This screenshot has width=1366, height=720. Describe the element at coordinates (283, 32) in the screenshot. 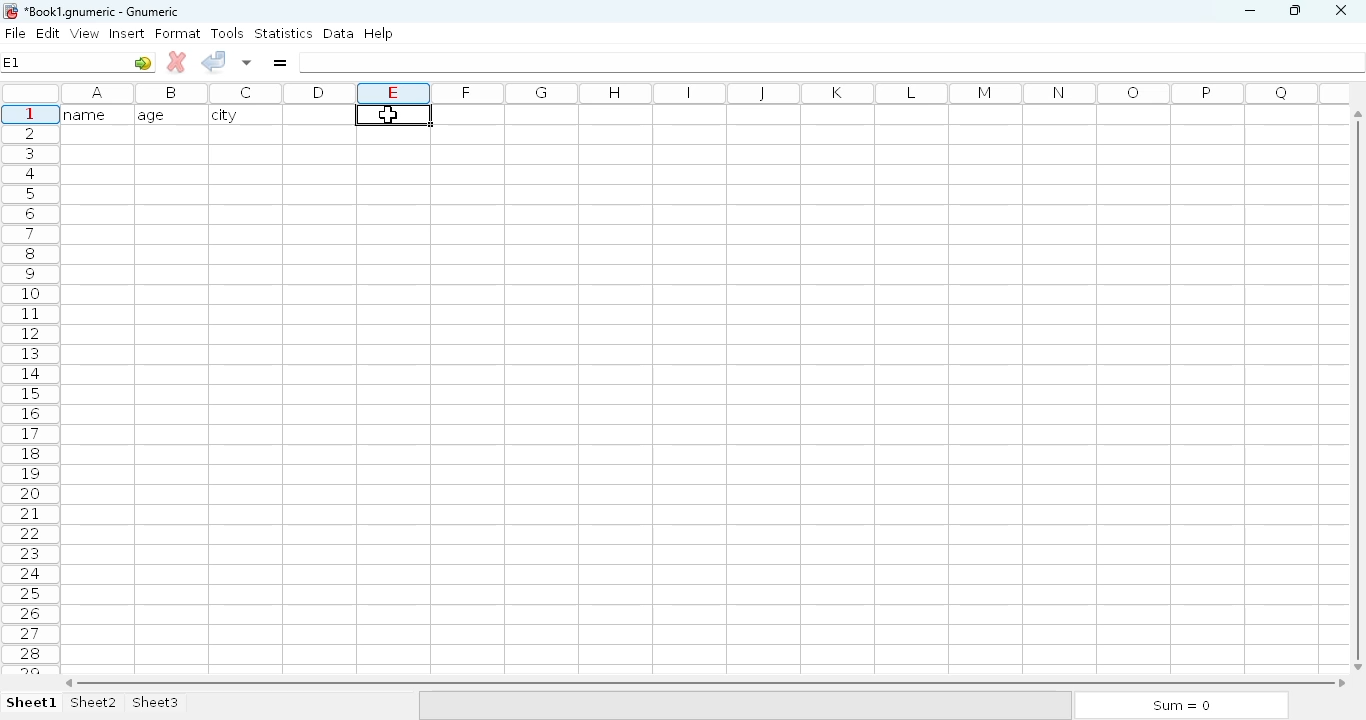

I see `statistics` at that location.